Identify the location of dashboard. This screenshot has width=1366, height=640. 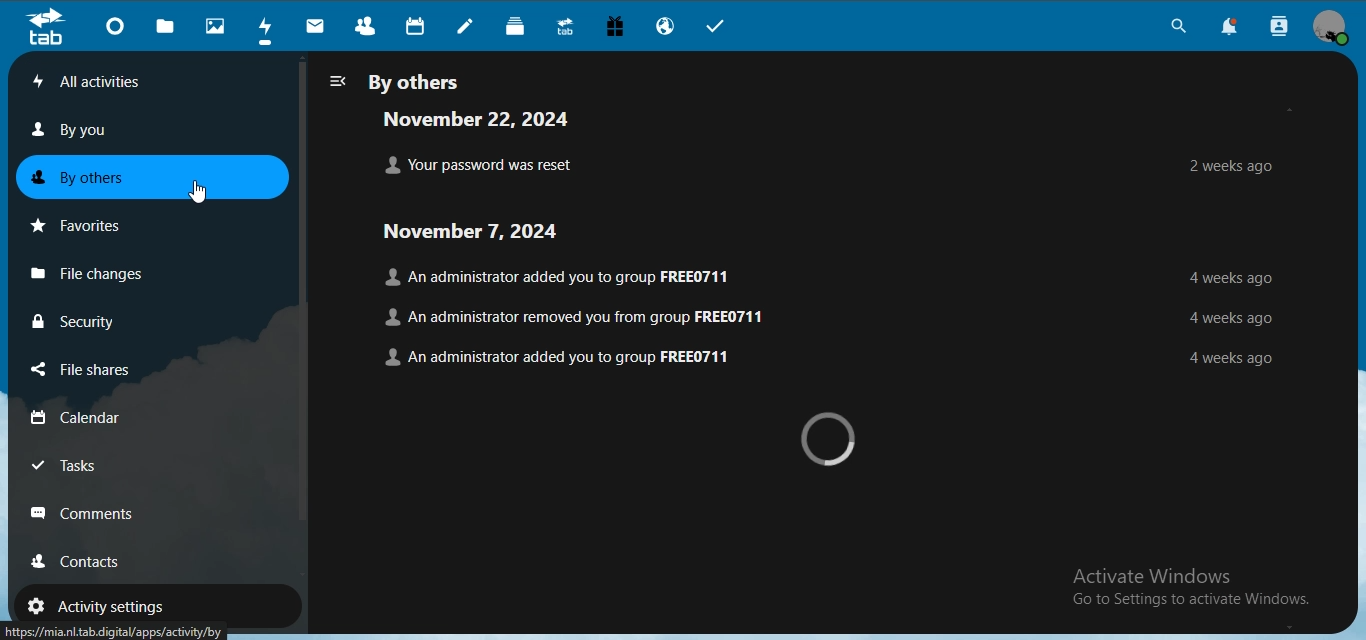
(113, 24).